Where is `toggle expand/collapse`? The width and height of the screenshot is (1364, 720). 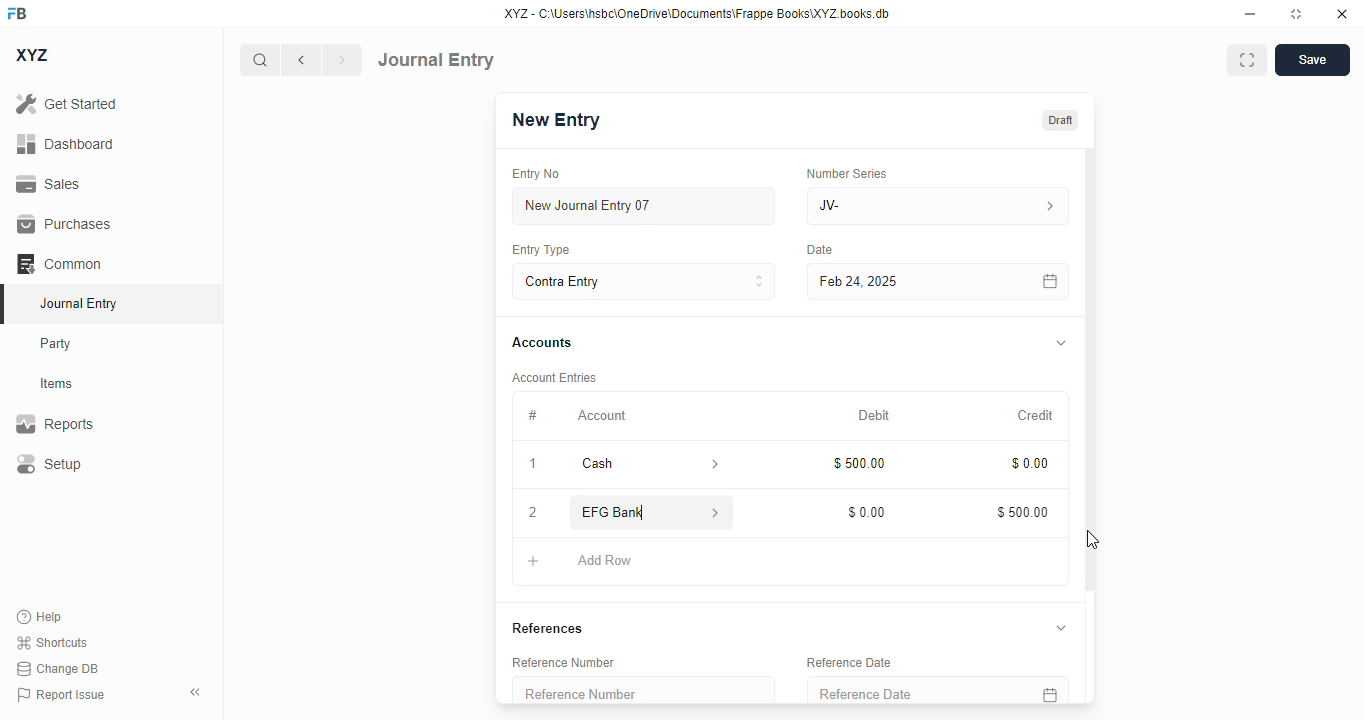
toggle expand/collapse is located at coordinates (1062, 342).